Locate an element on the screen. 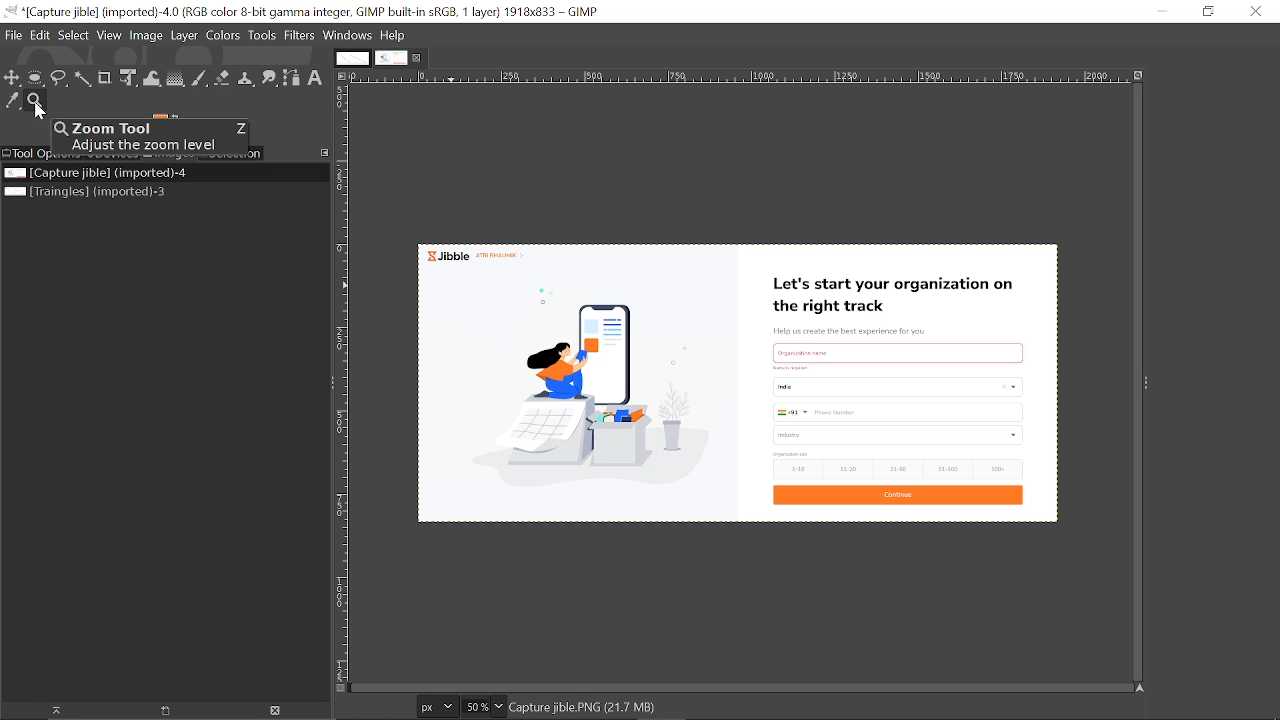 The image size is (1280, 720). Smudge tool is located at coordinates (268, 78).